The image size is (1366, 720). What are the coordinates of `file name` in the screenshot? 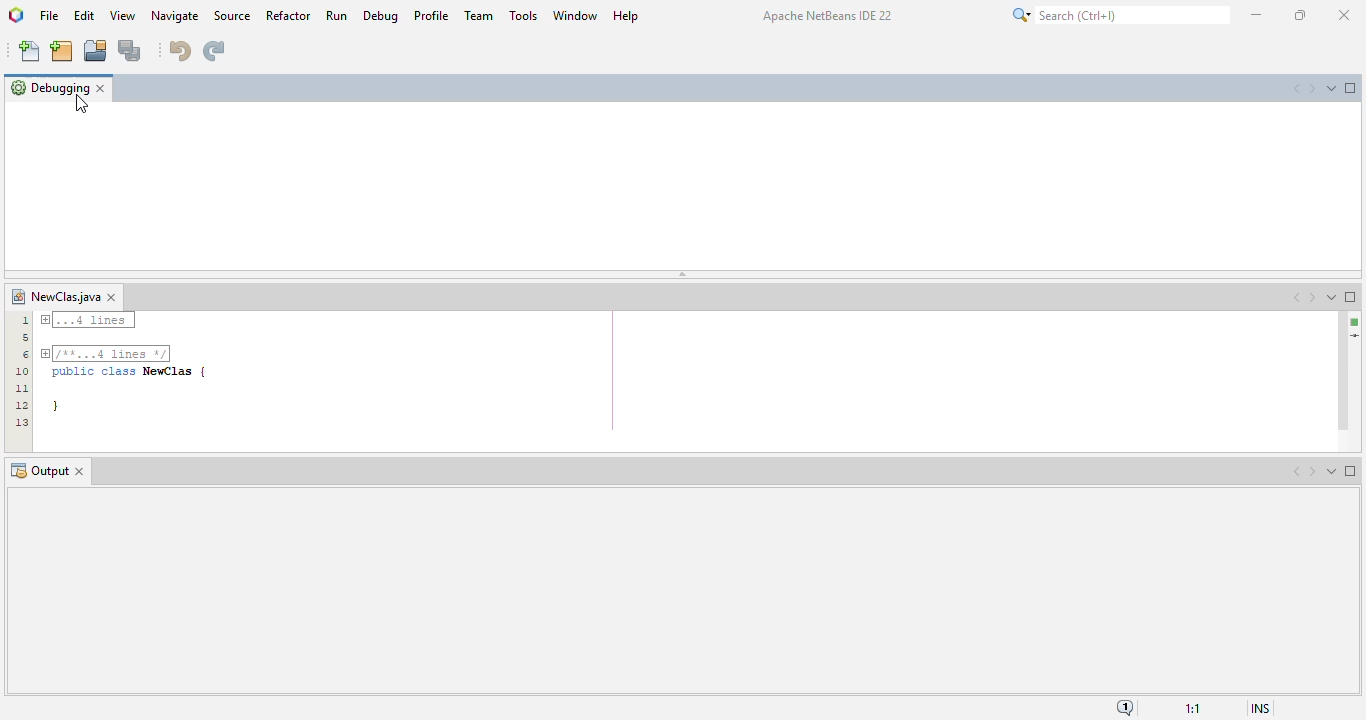 It's located at (55, 297).